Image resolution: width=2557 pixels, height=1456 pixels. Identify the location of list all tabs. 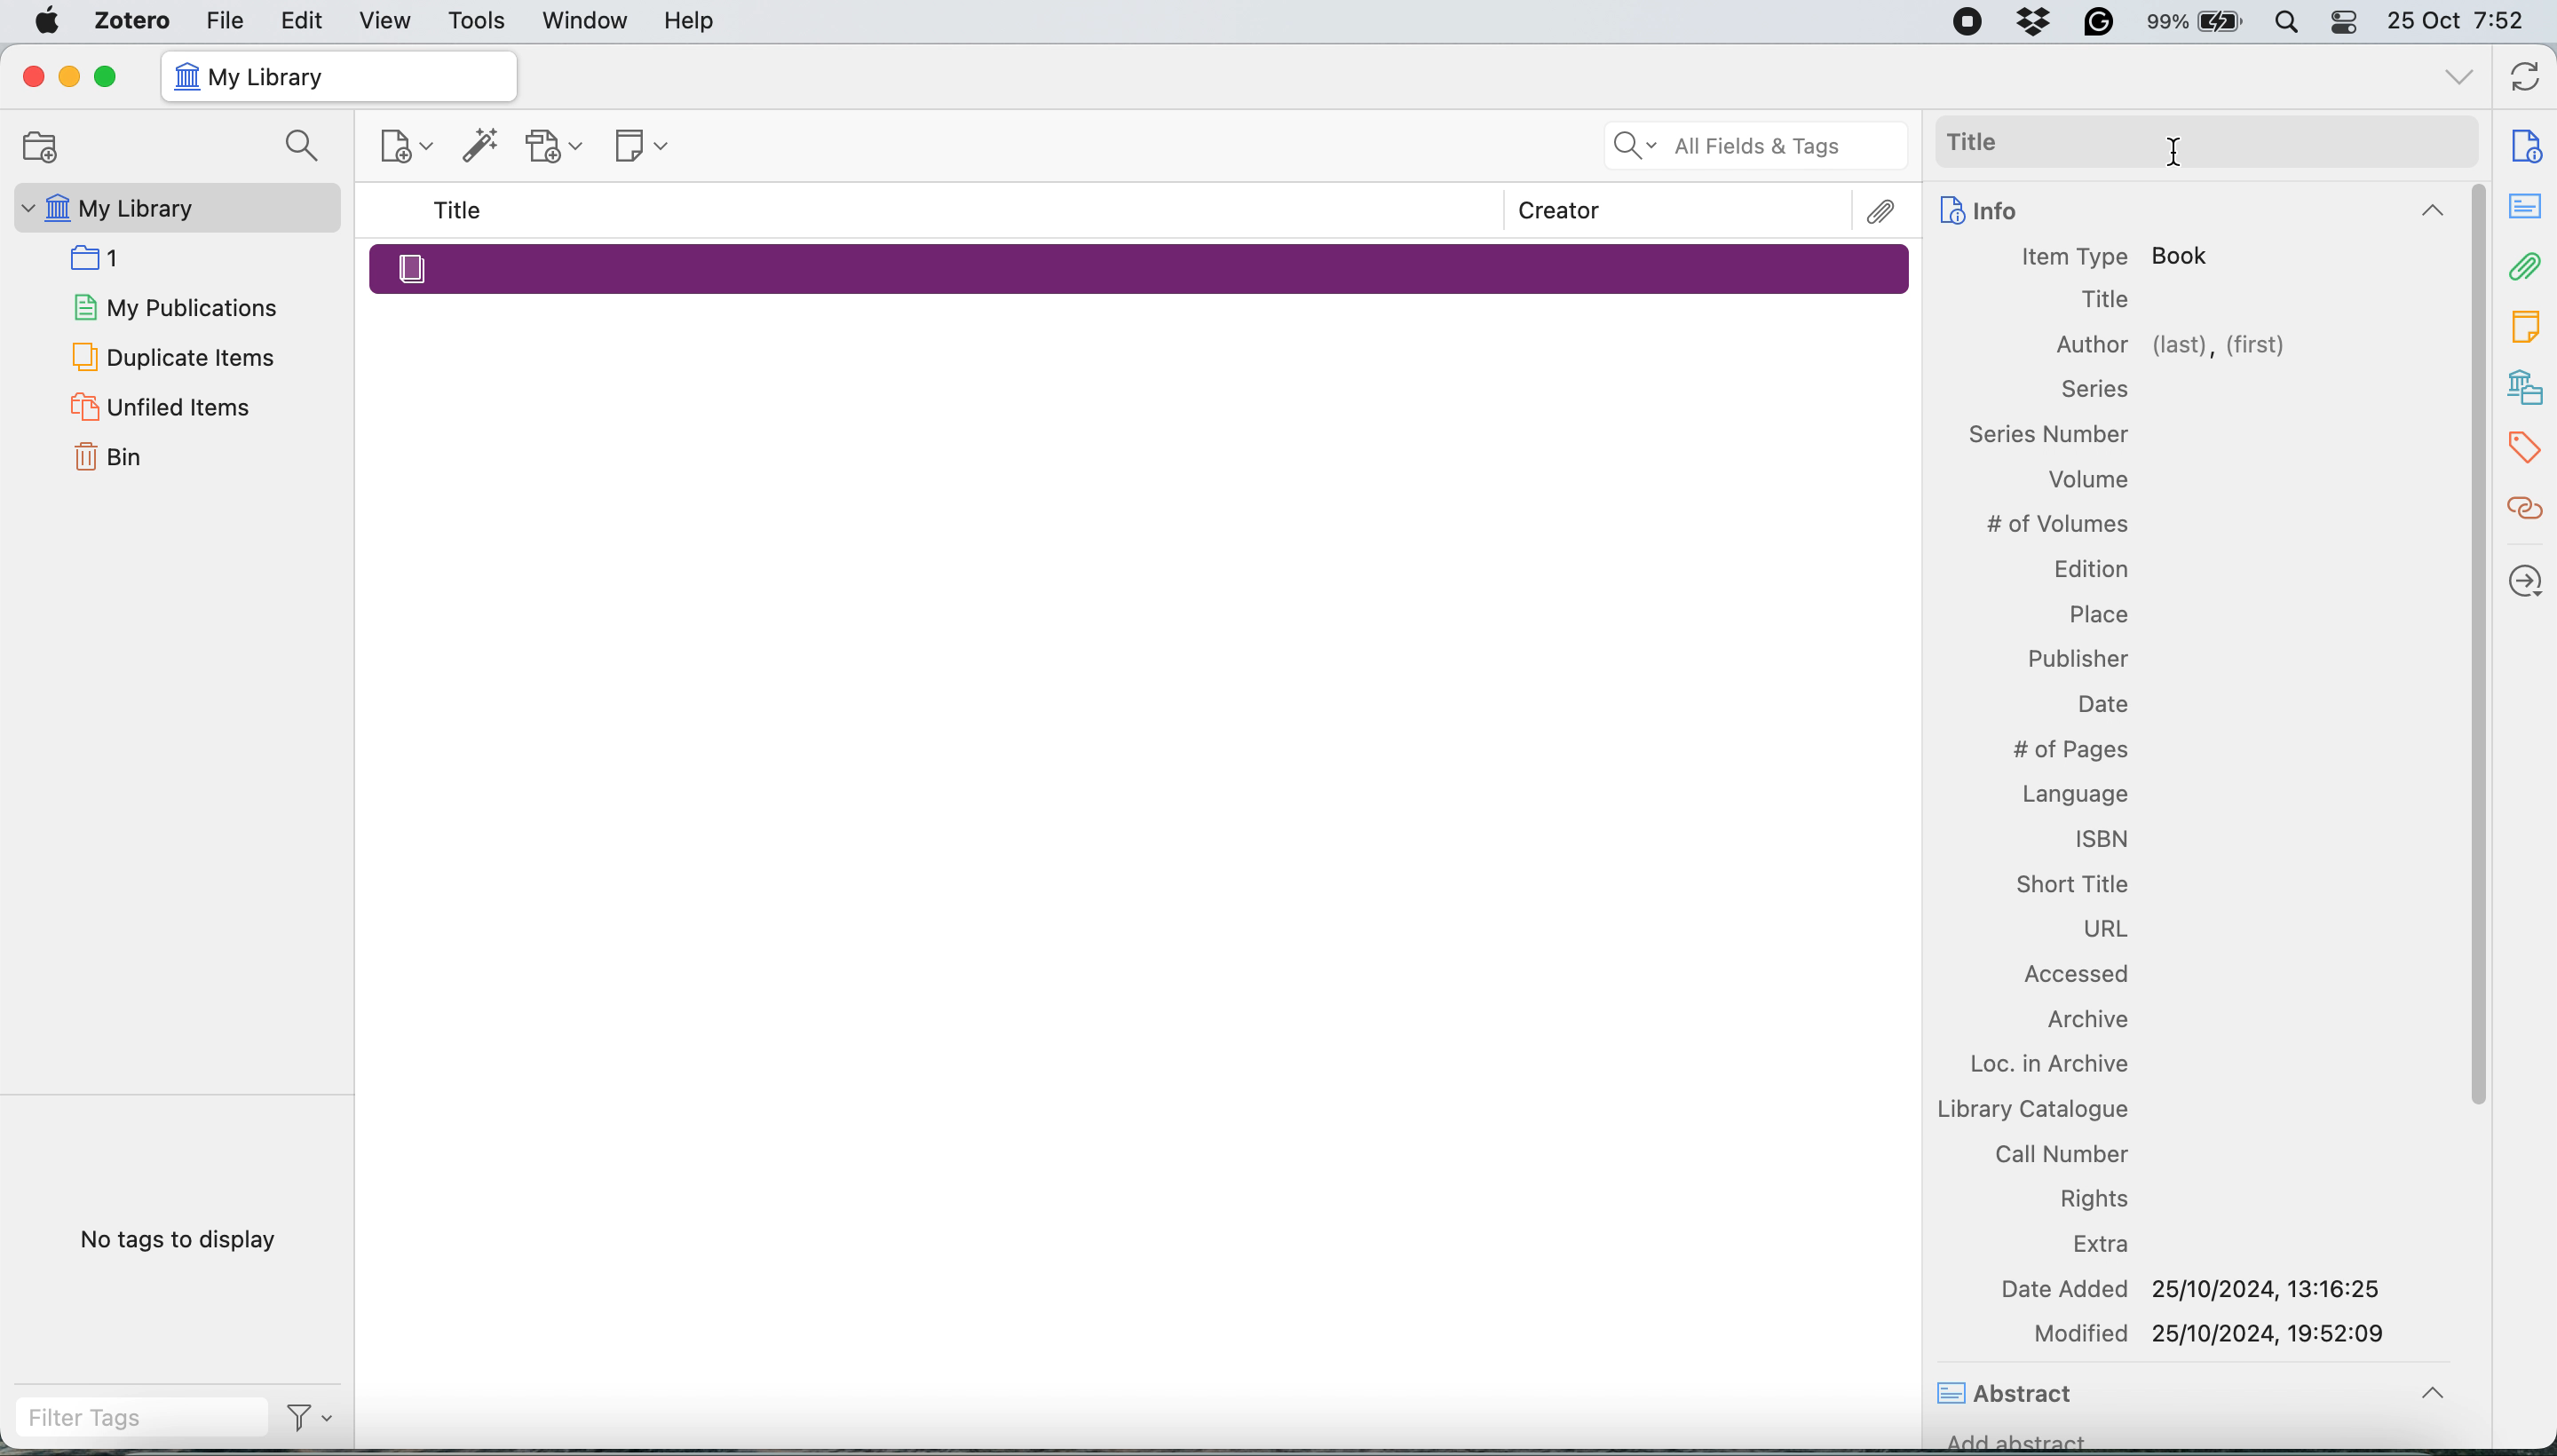
(2460, 80).